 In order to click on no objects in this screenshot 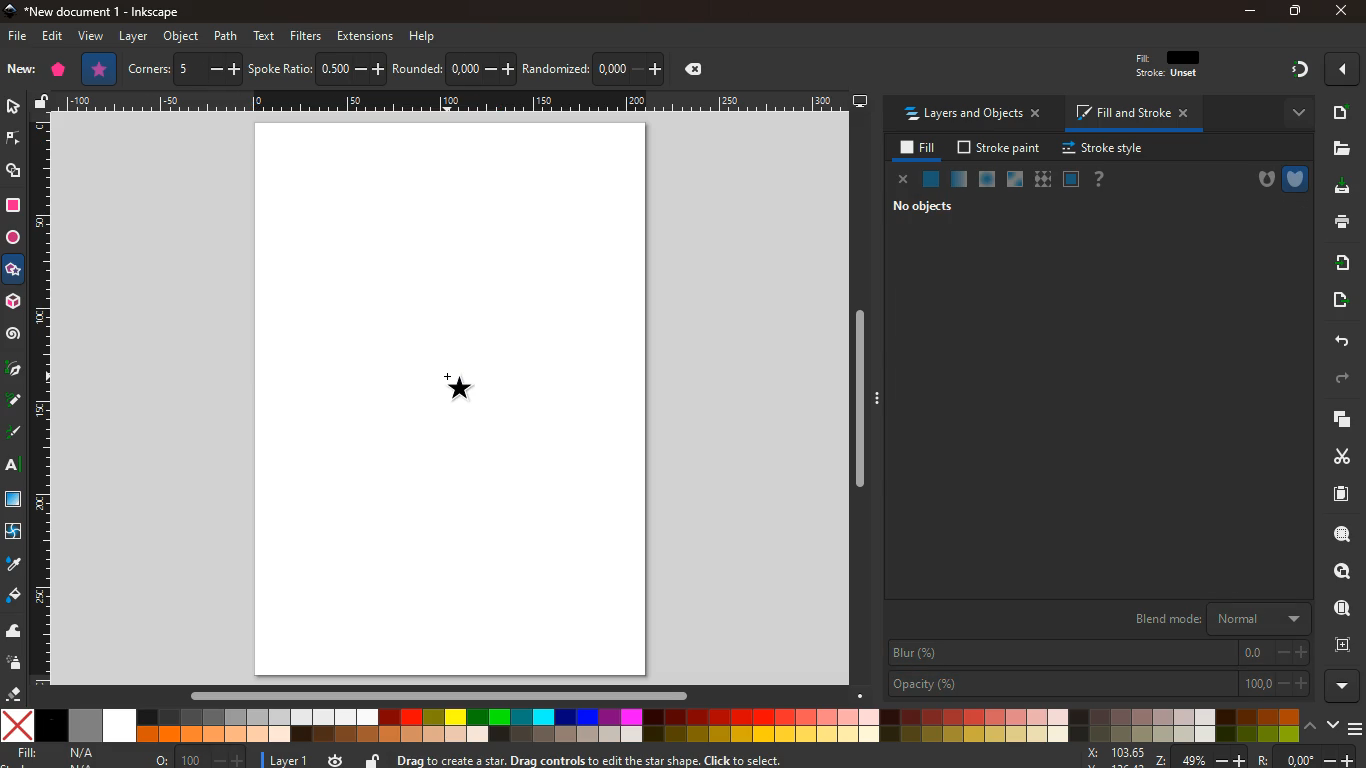, I will do `click(925, 206)`.